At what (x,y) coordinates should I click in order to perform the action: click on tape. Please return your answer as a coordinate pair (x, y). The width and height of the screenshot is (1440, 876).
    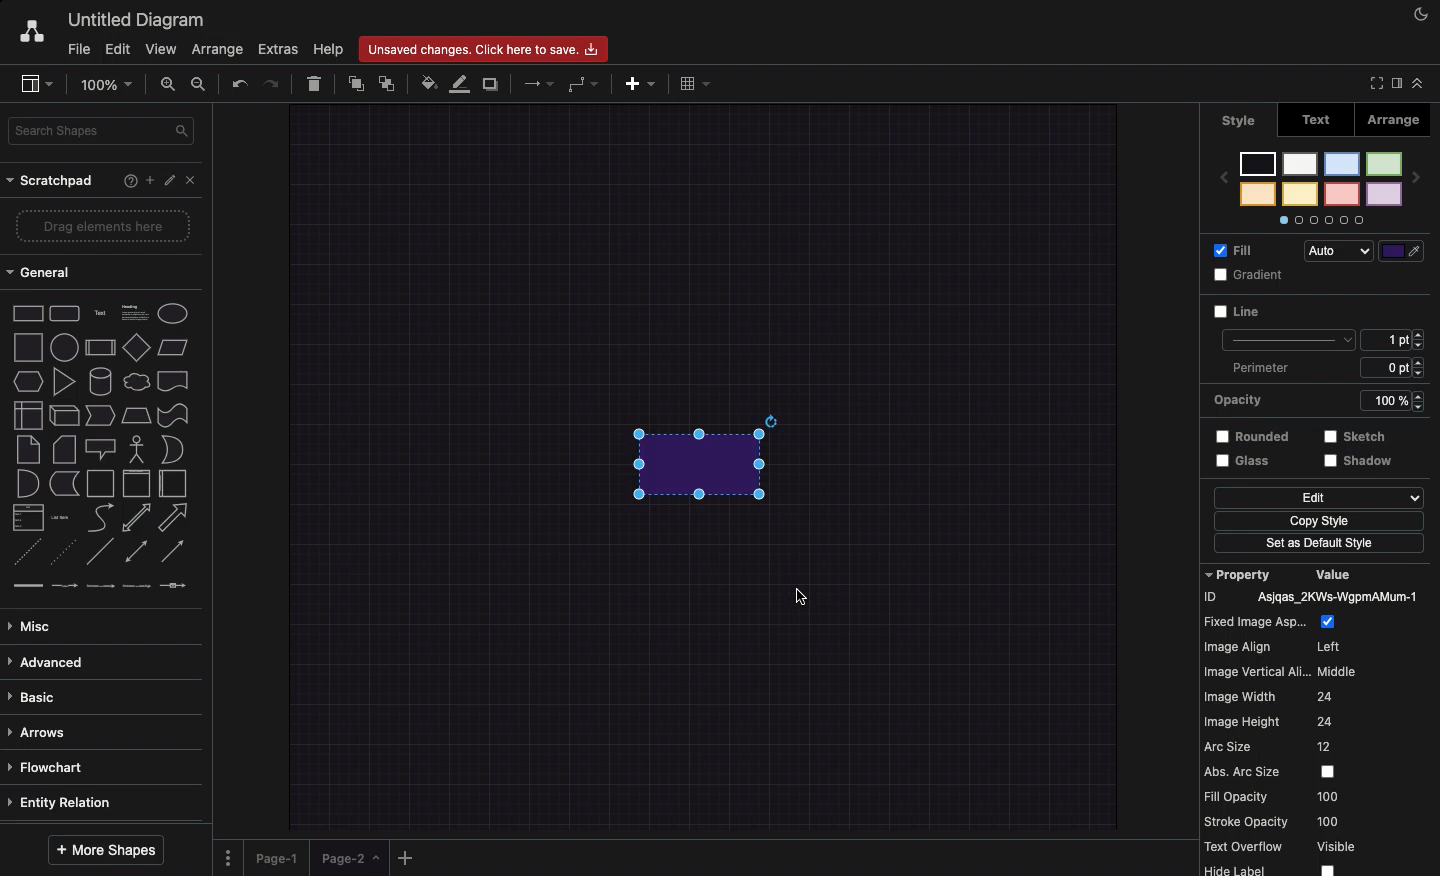
    Looking at the image, I should click on (171, 415).